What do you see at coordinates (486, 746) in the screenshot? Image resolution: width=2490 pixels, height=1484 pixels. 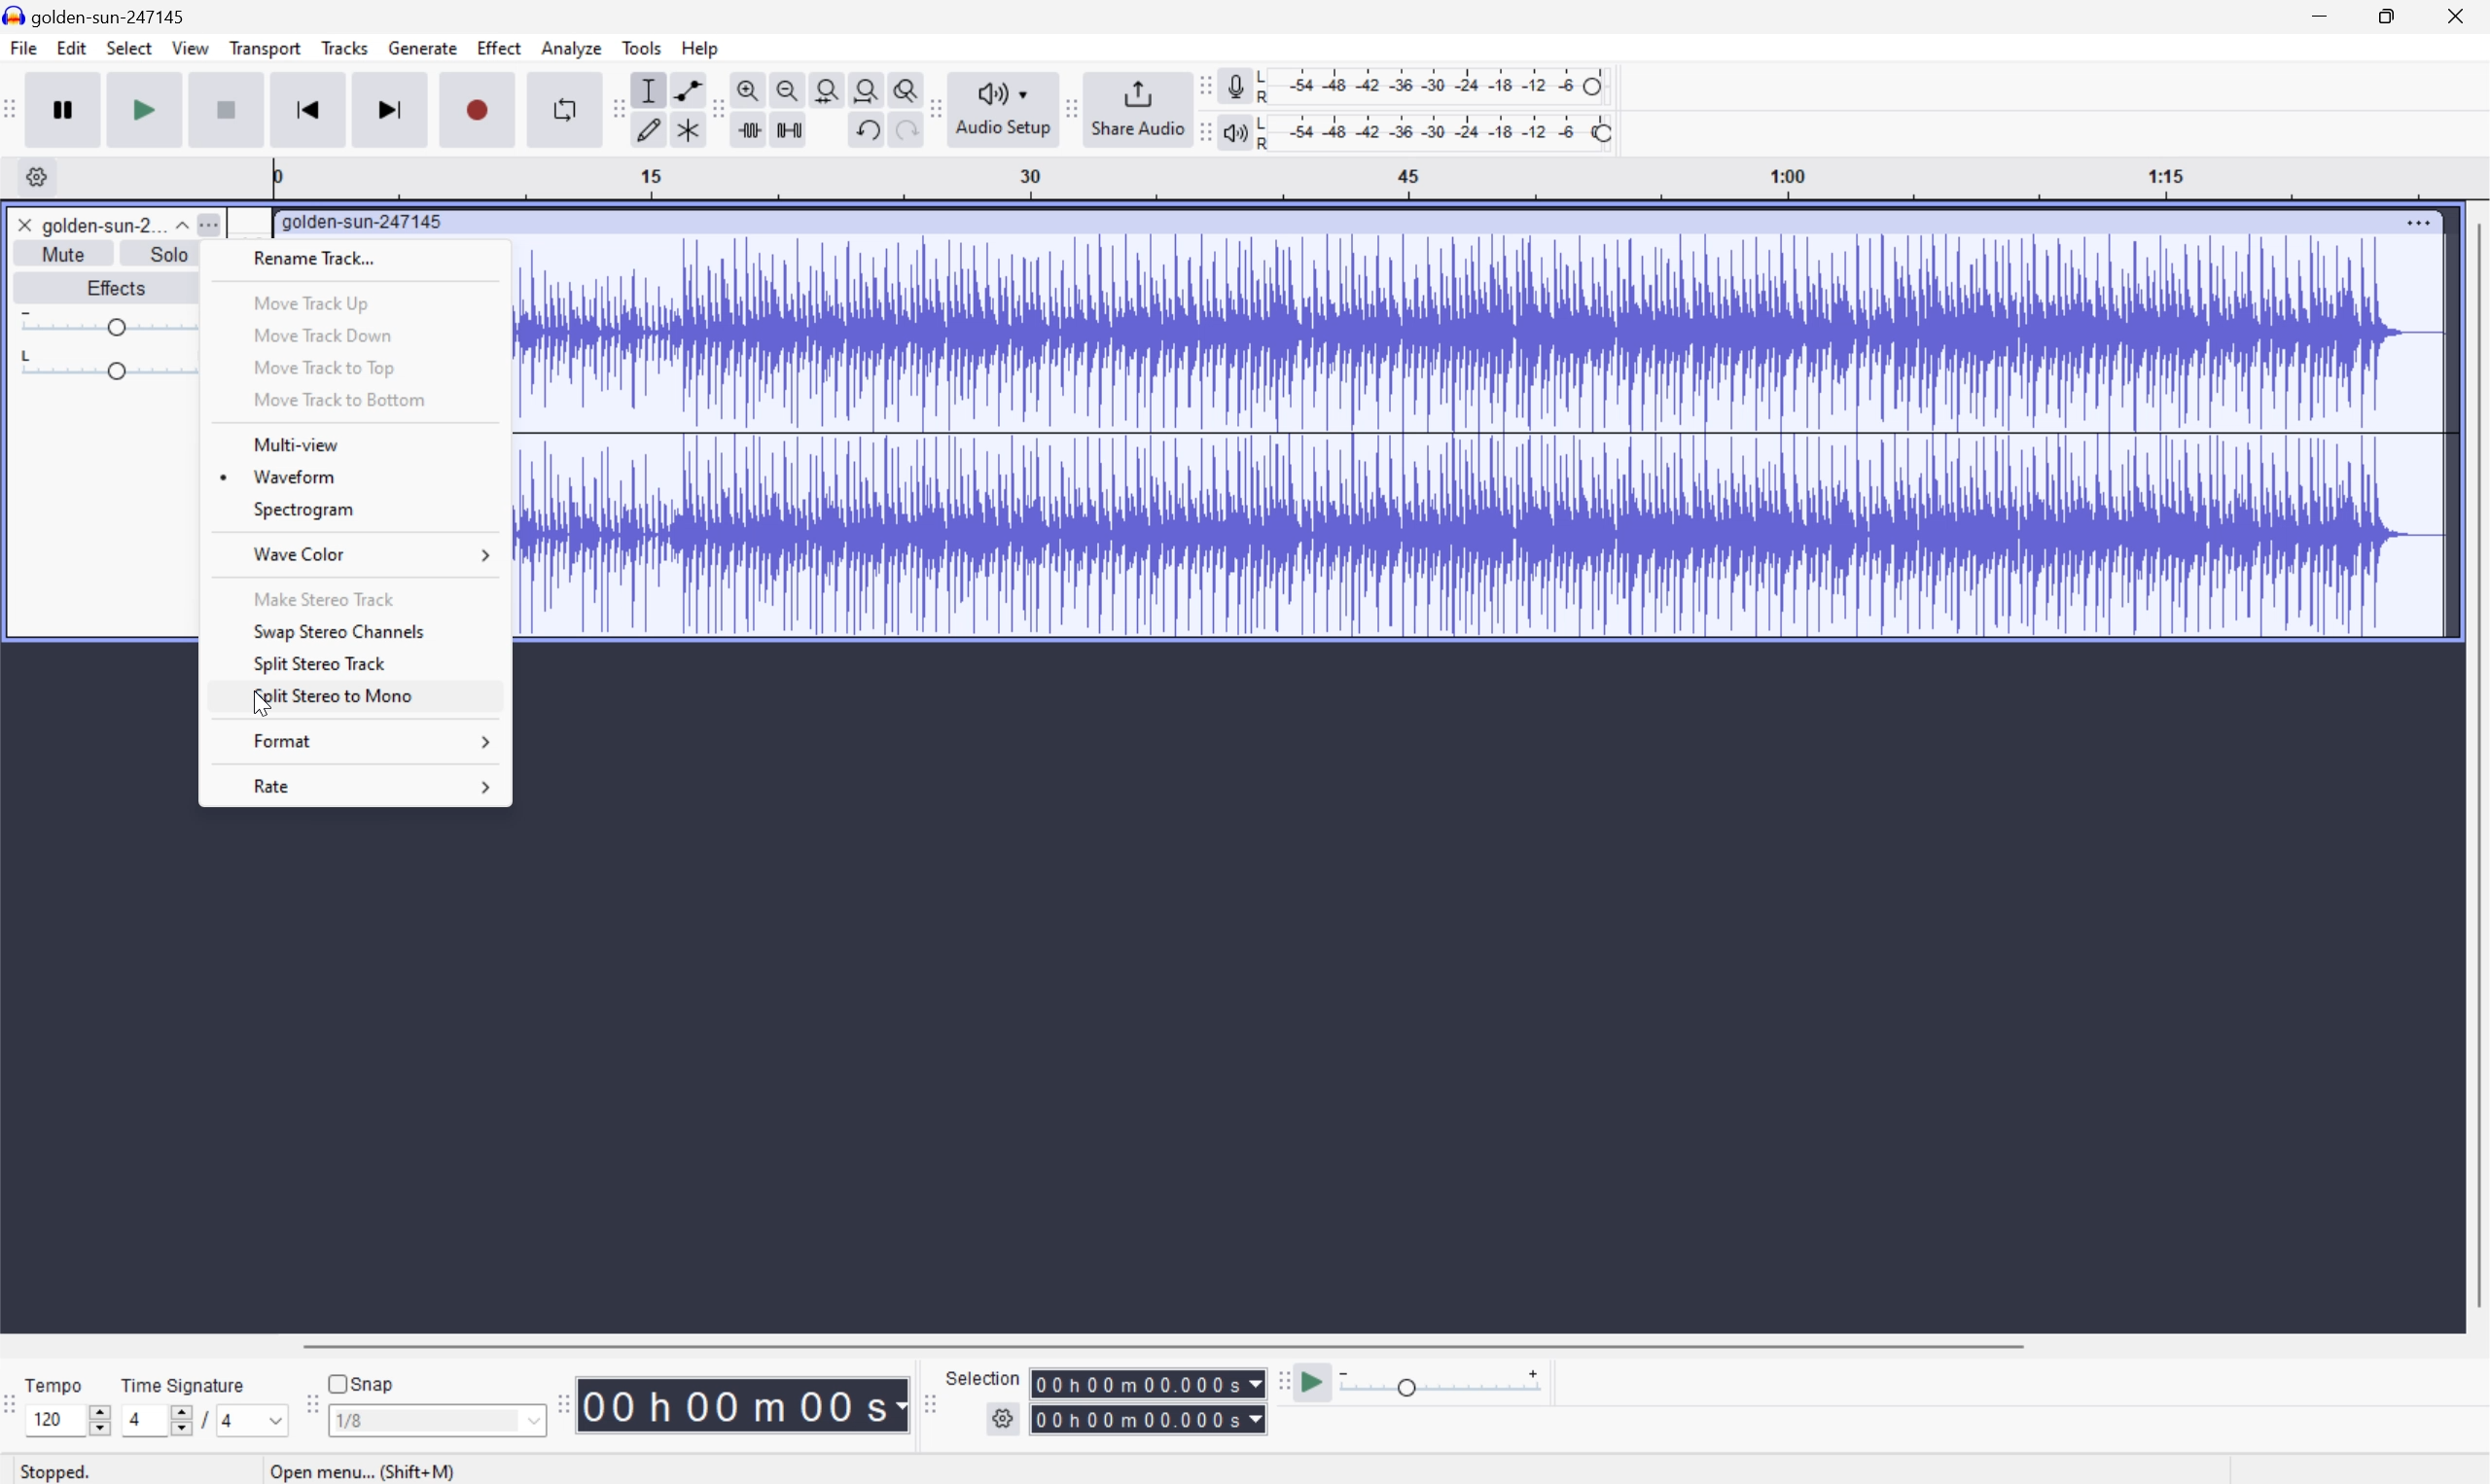 I see `Drop Down` at bounding box center [486, 746].